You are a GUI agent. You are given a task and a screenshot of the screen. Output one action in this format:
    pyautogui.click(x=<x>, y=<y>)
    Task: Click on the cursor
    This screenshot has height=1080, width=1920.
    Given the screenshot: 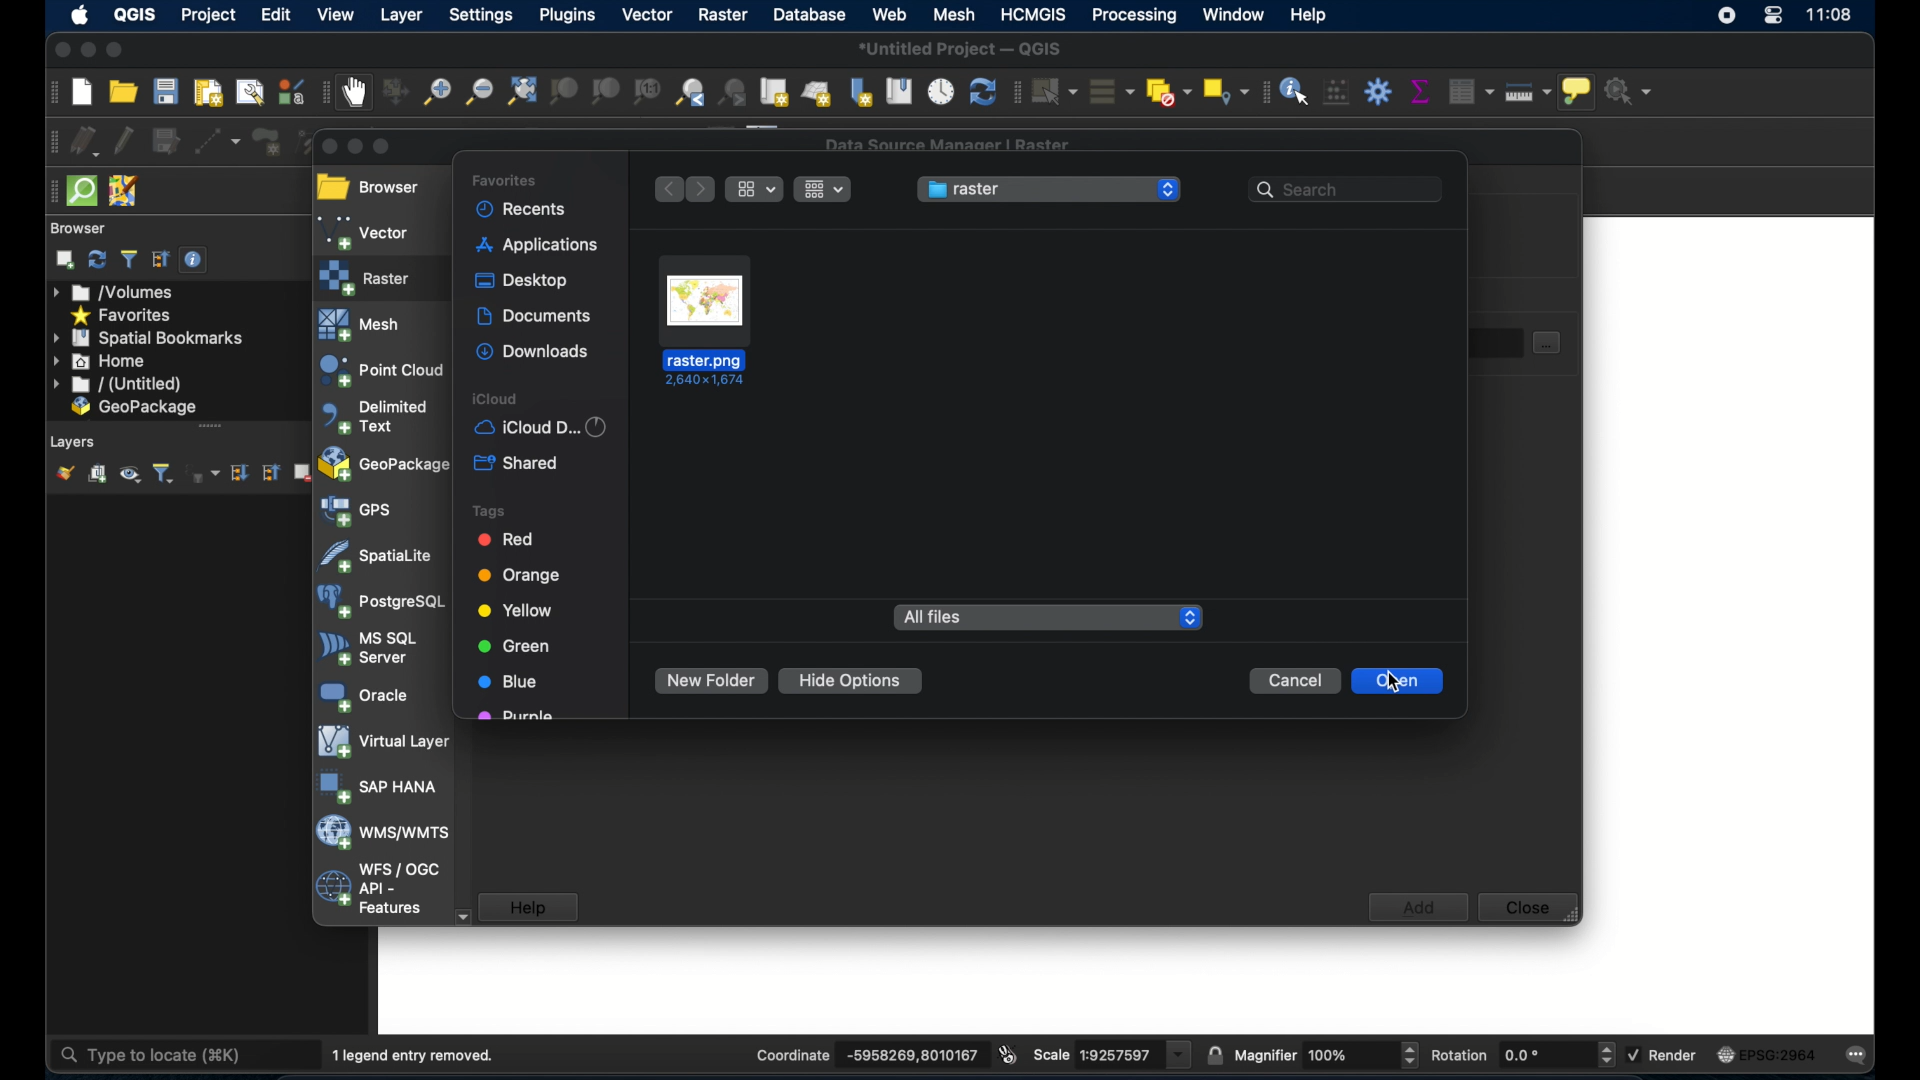 What is the action you would take?
    pyautogui.click(x=1396, y=681)
    